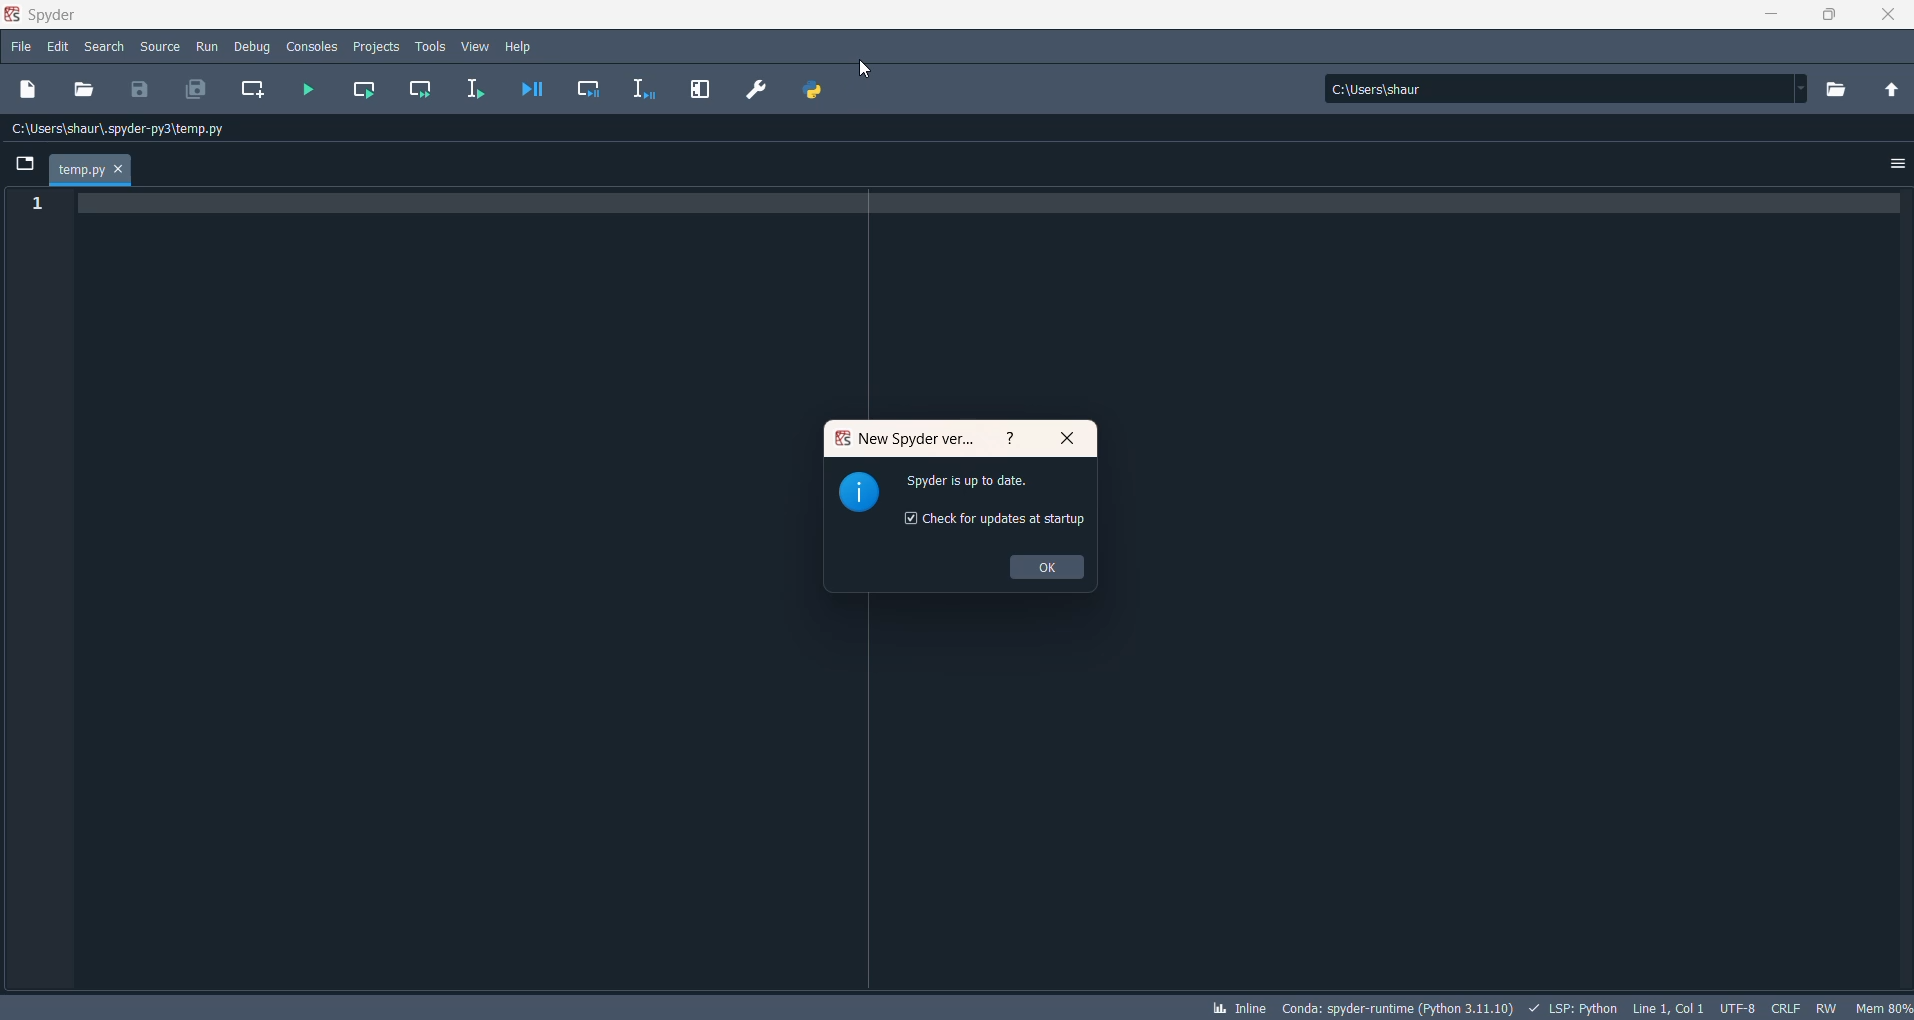 The width and height of the screenshot is (1914, 1020). What do you see at coordinates (208, 47) in the screenshot?
I see `run` at bounding box center [208, 47].